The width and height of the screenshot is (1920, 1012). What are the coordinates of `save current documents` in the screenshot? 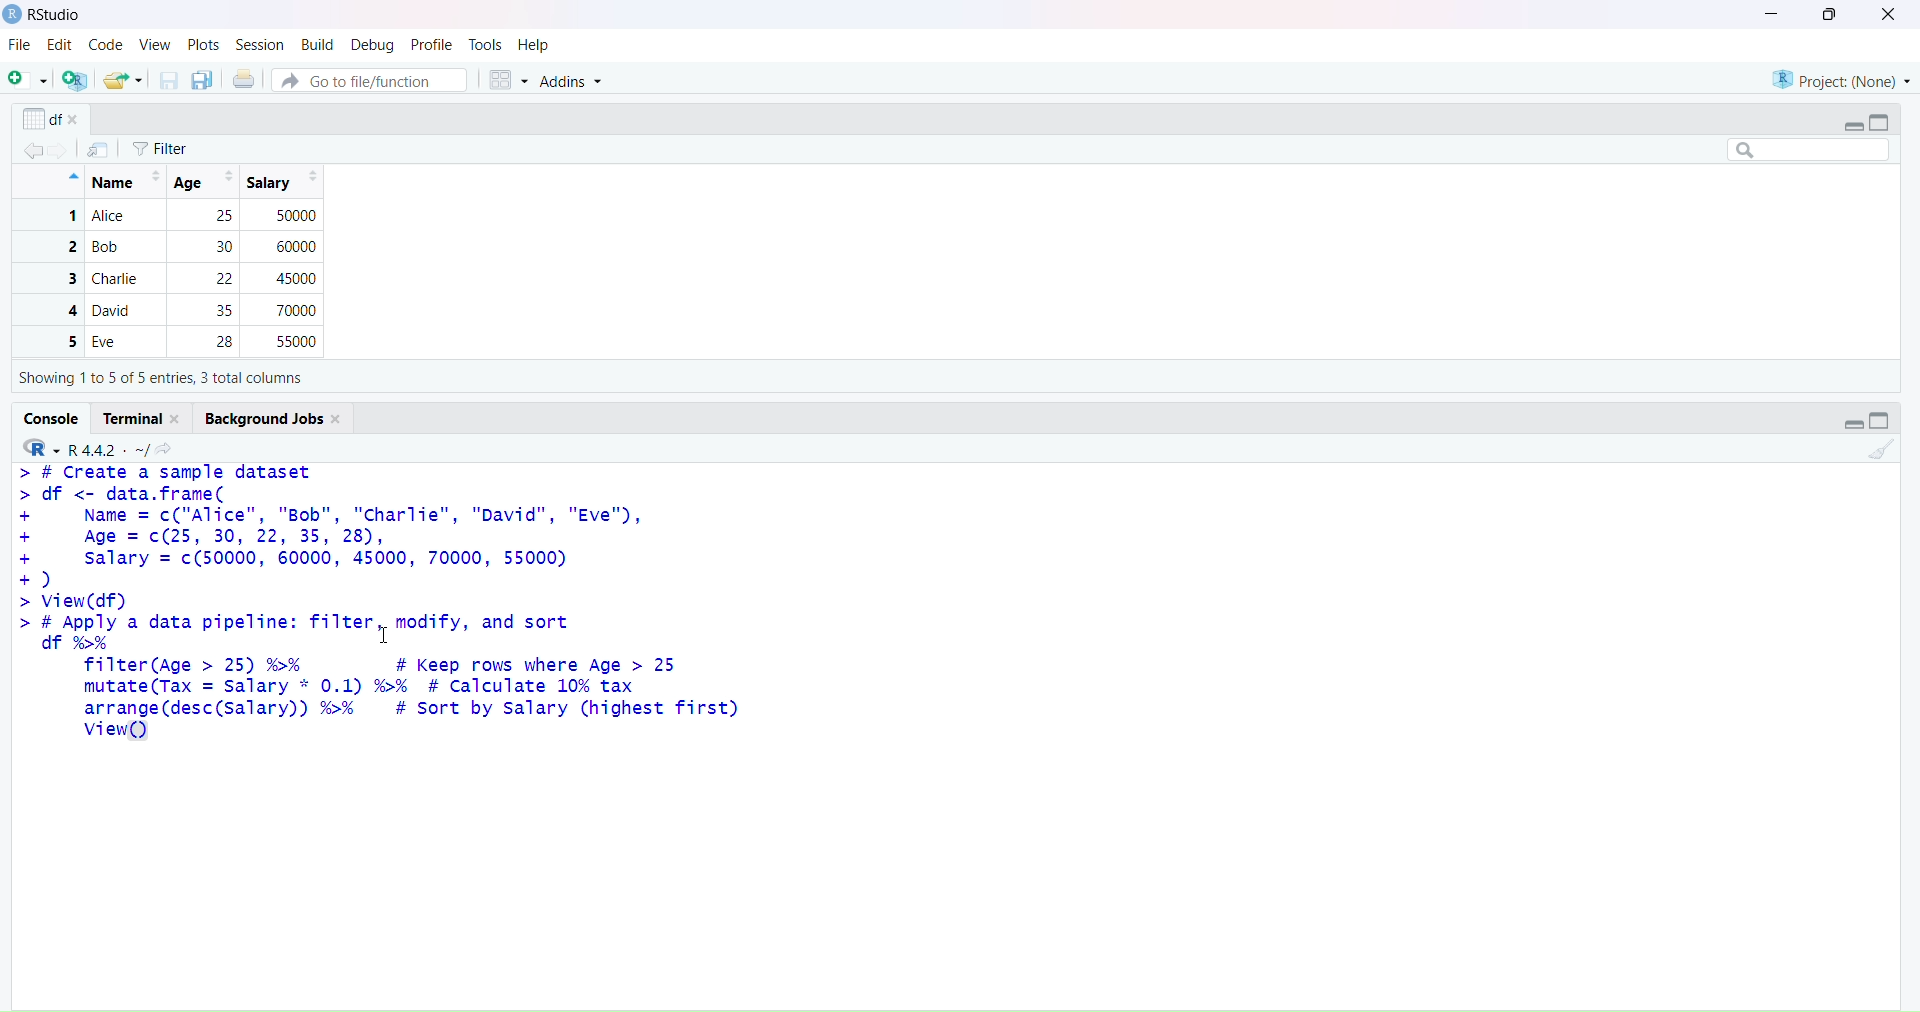 It's located at (170, 81).